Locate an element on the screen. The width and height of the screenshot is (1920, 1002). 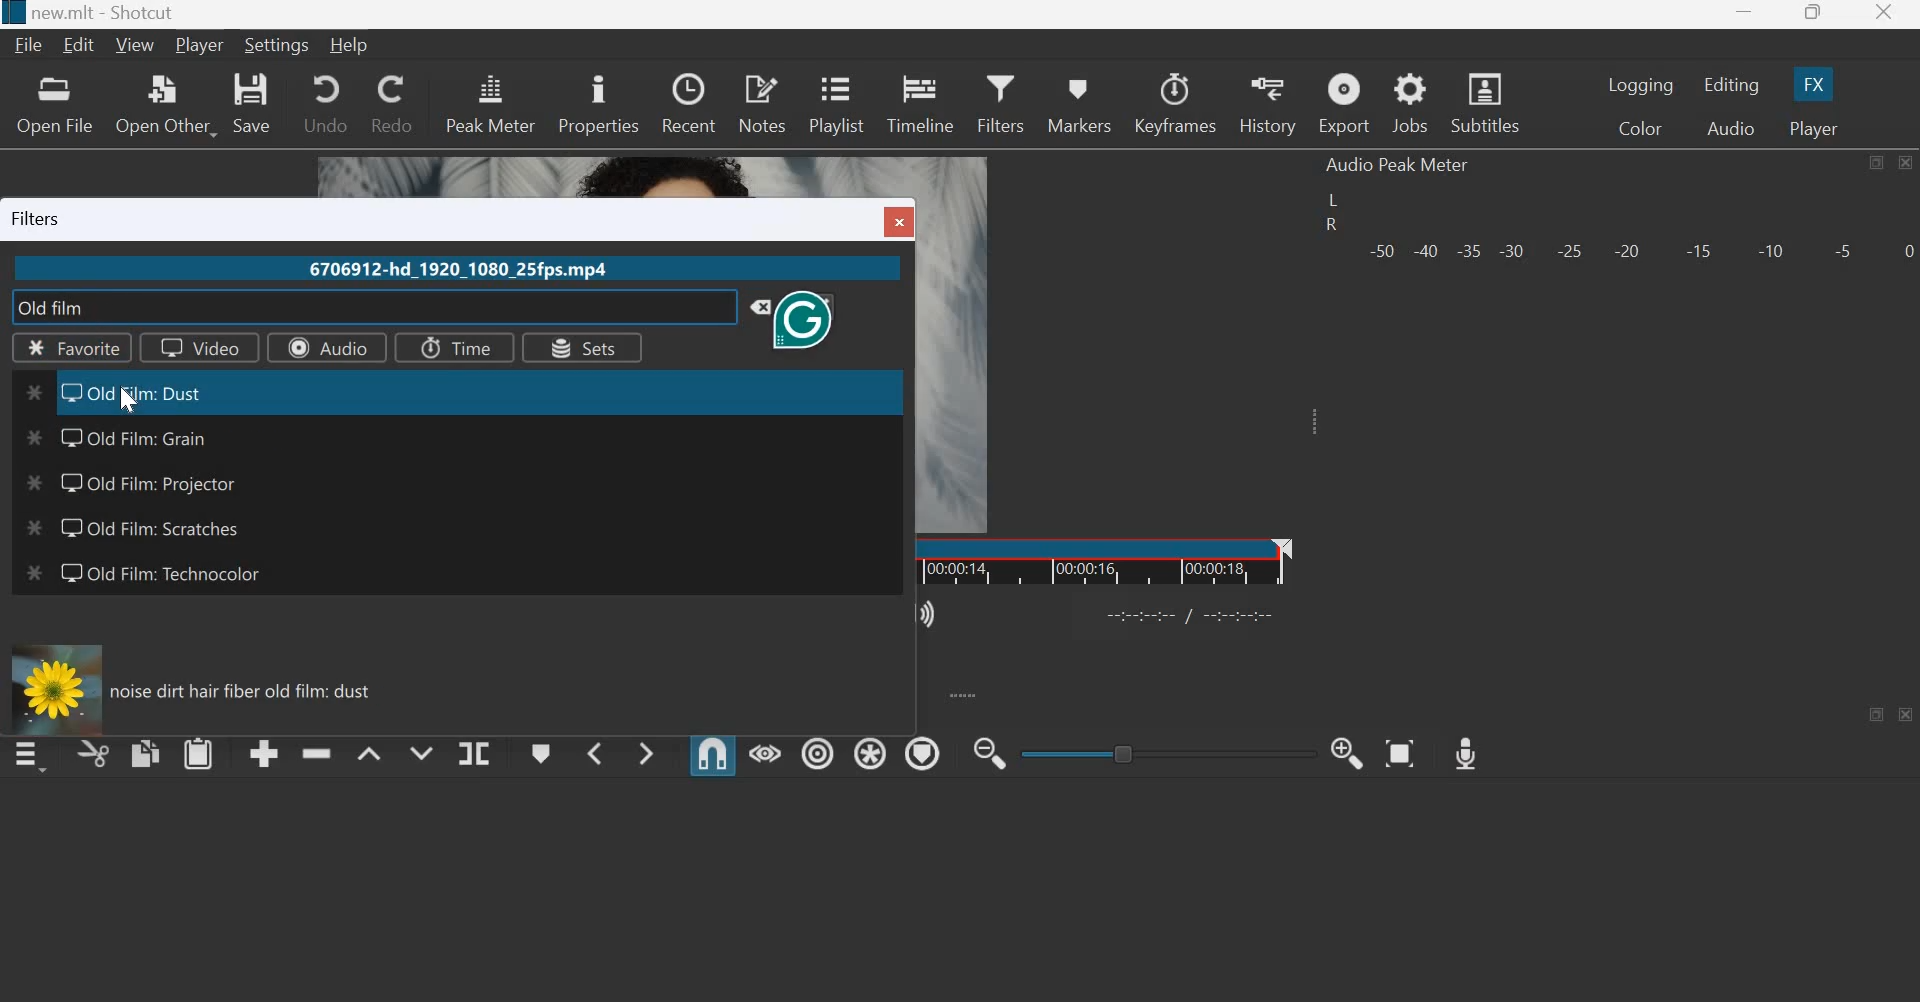
Previous Marker is located at coordinates (594, 752).